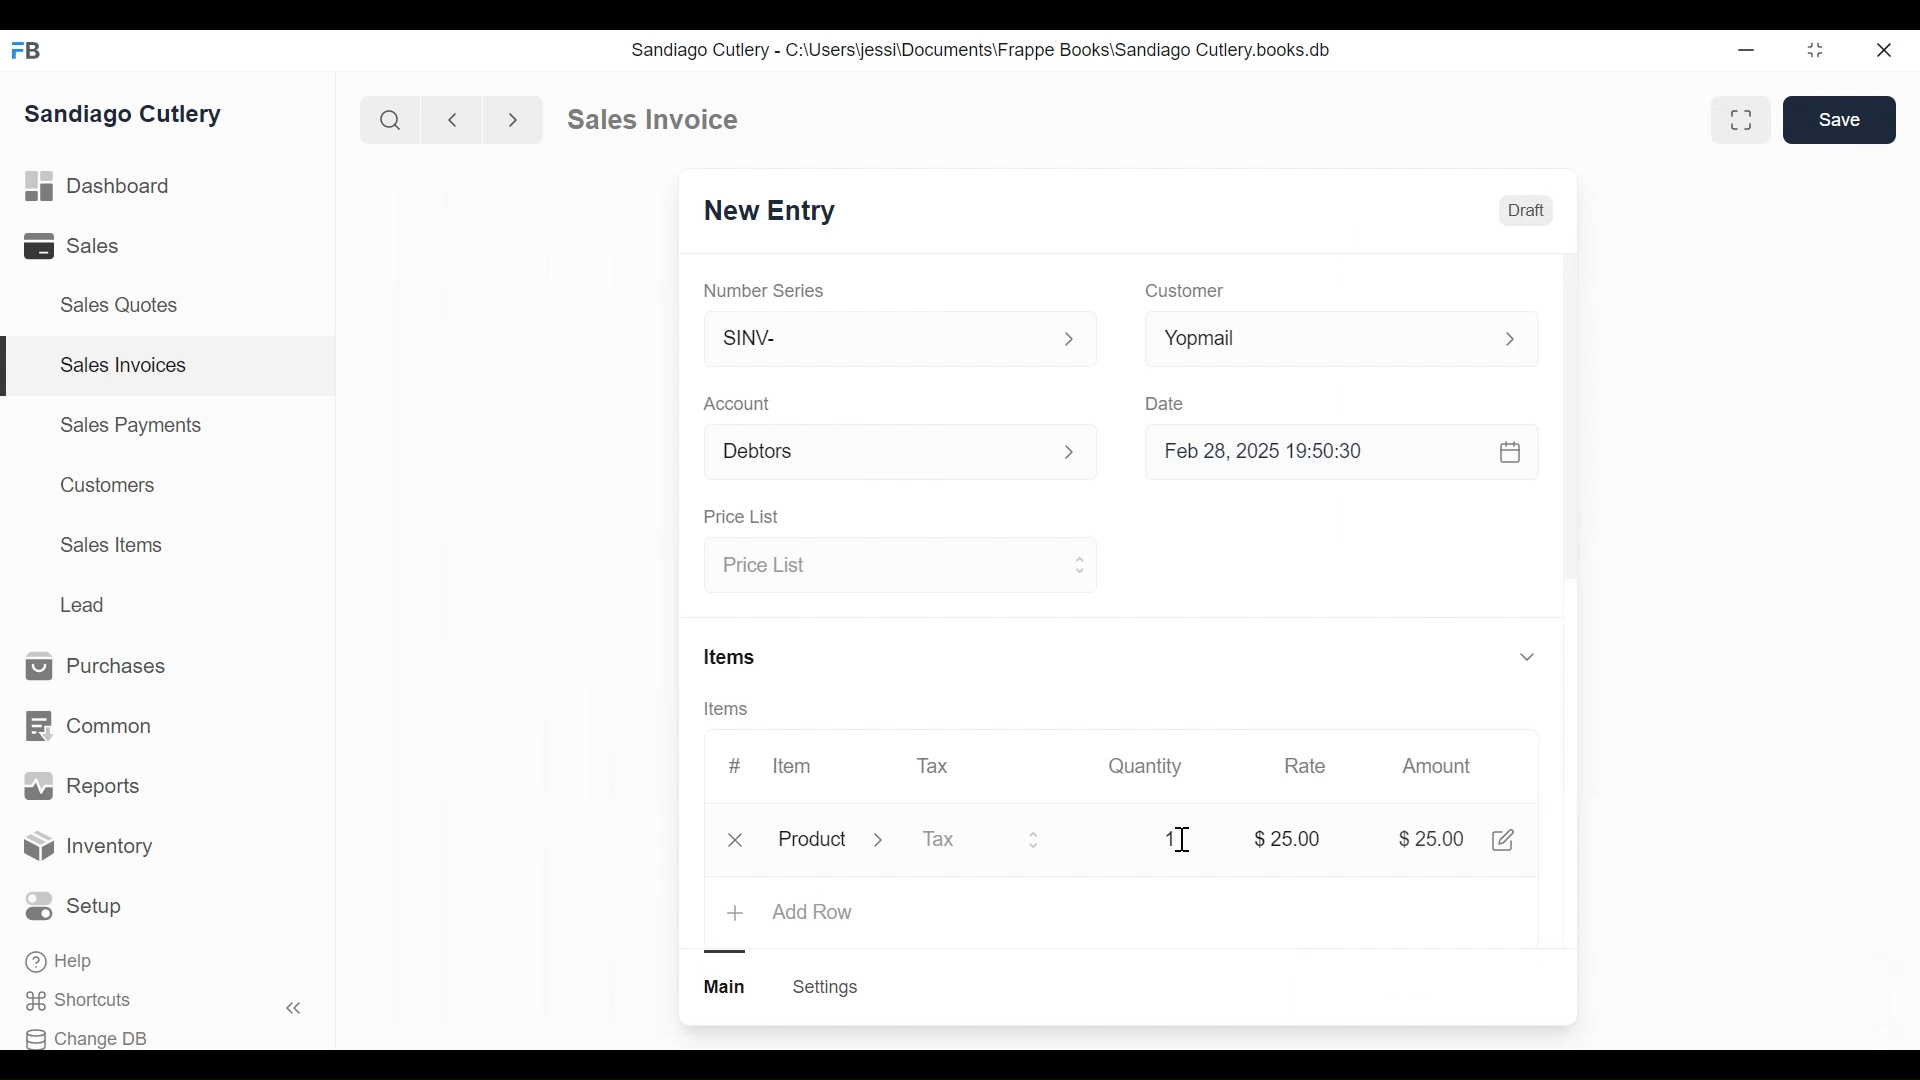 The height and width of the screenshot is (1080, 1920). Describe the element at coordinates (1508, 840) in the screenshot. I see `share` at that location.